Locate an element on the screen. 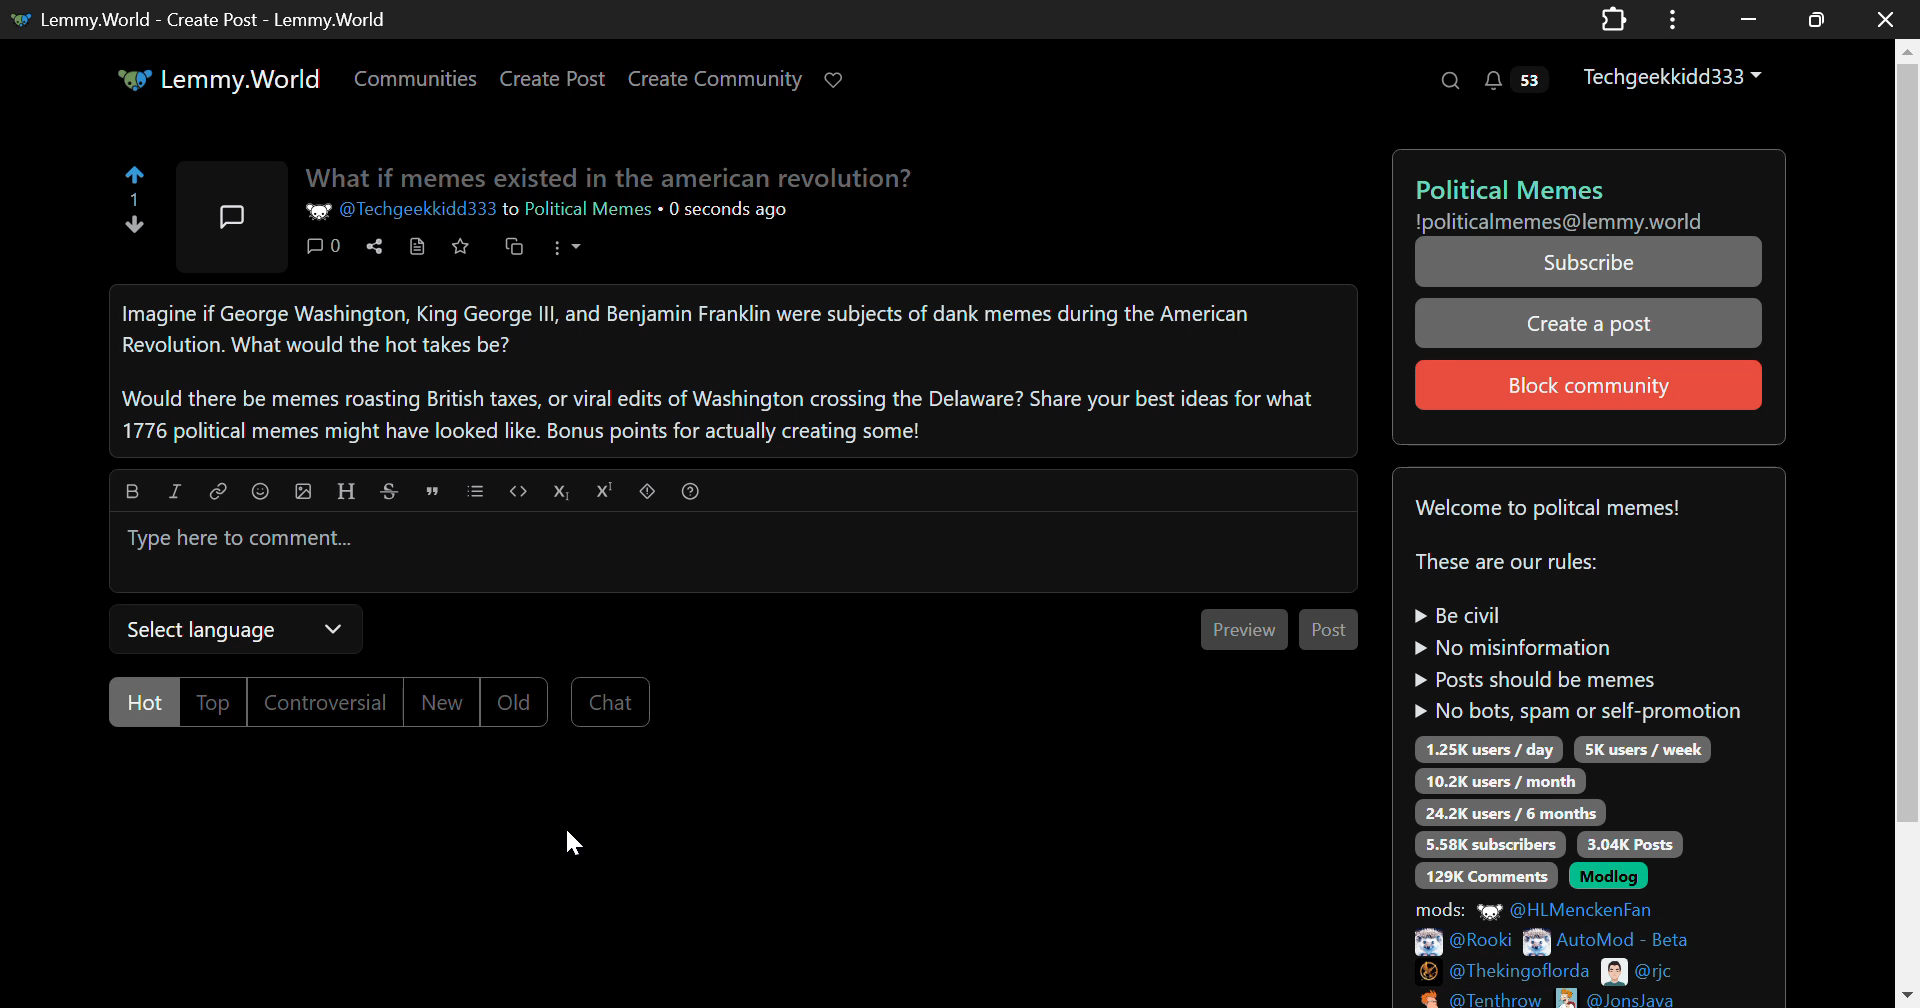 The height and width of the screenshot is (1008, 1920). Formatting Help is located at coordinates (690, 491).